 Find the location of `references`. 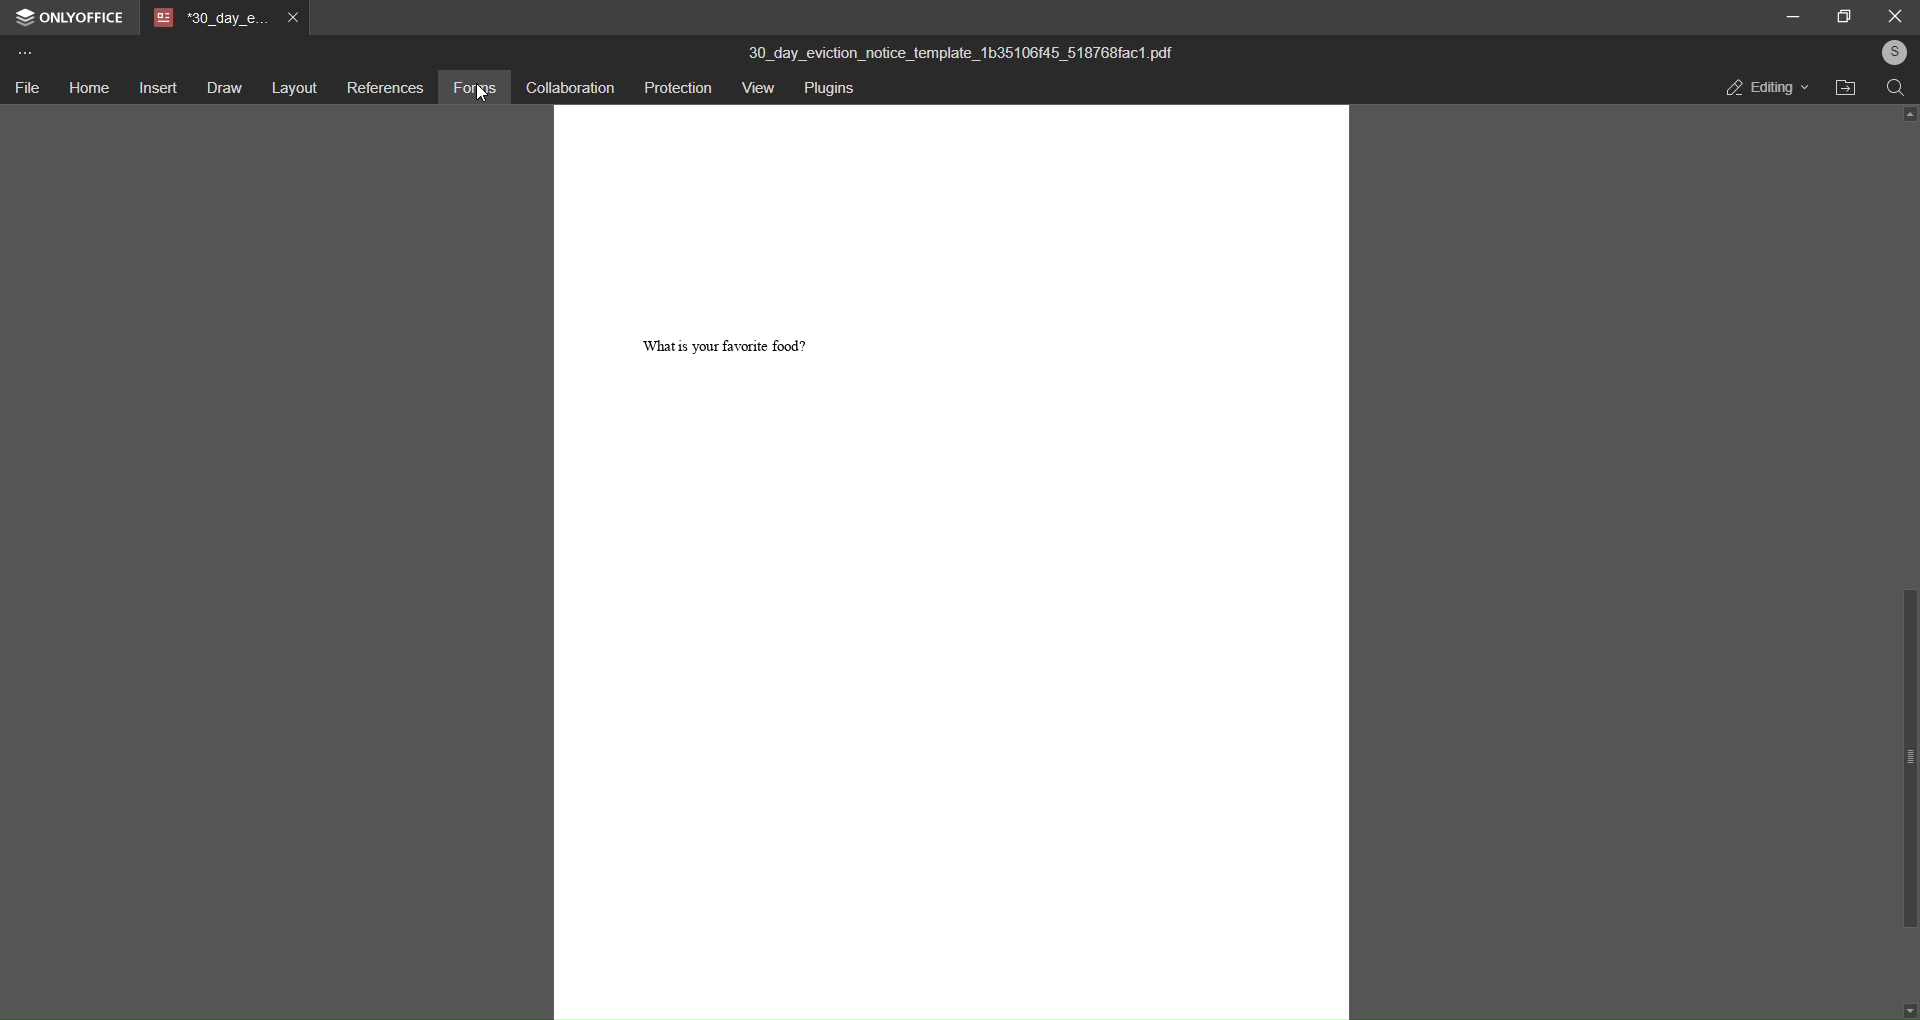

references is located at coordinates (382, 88).